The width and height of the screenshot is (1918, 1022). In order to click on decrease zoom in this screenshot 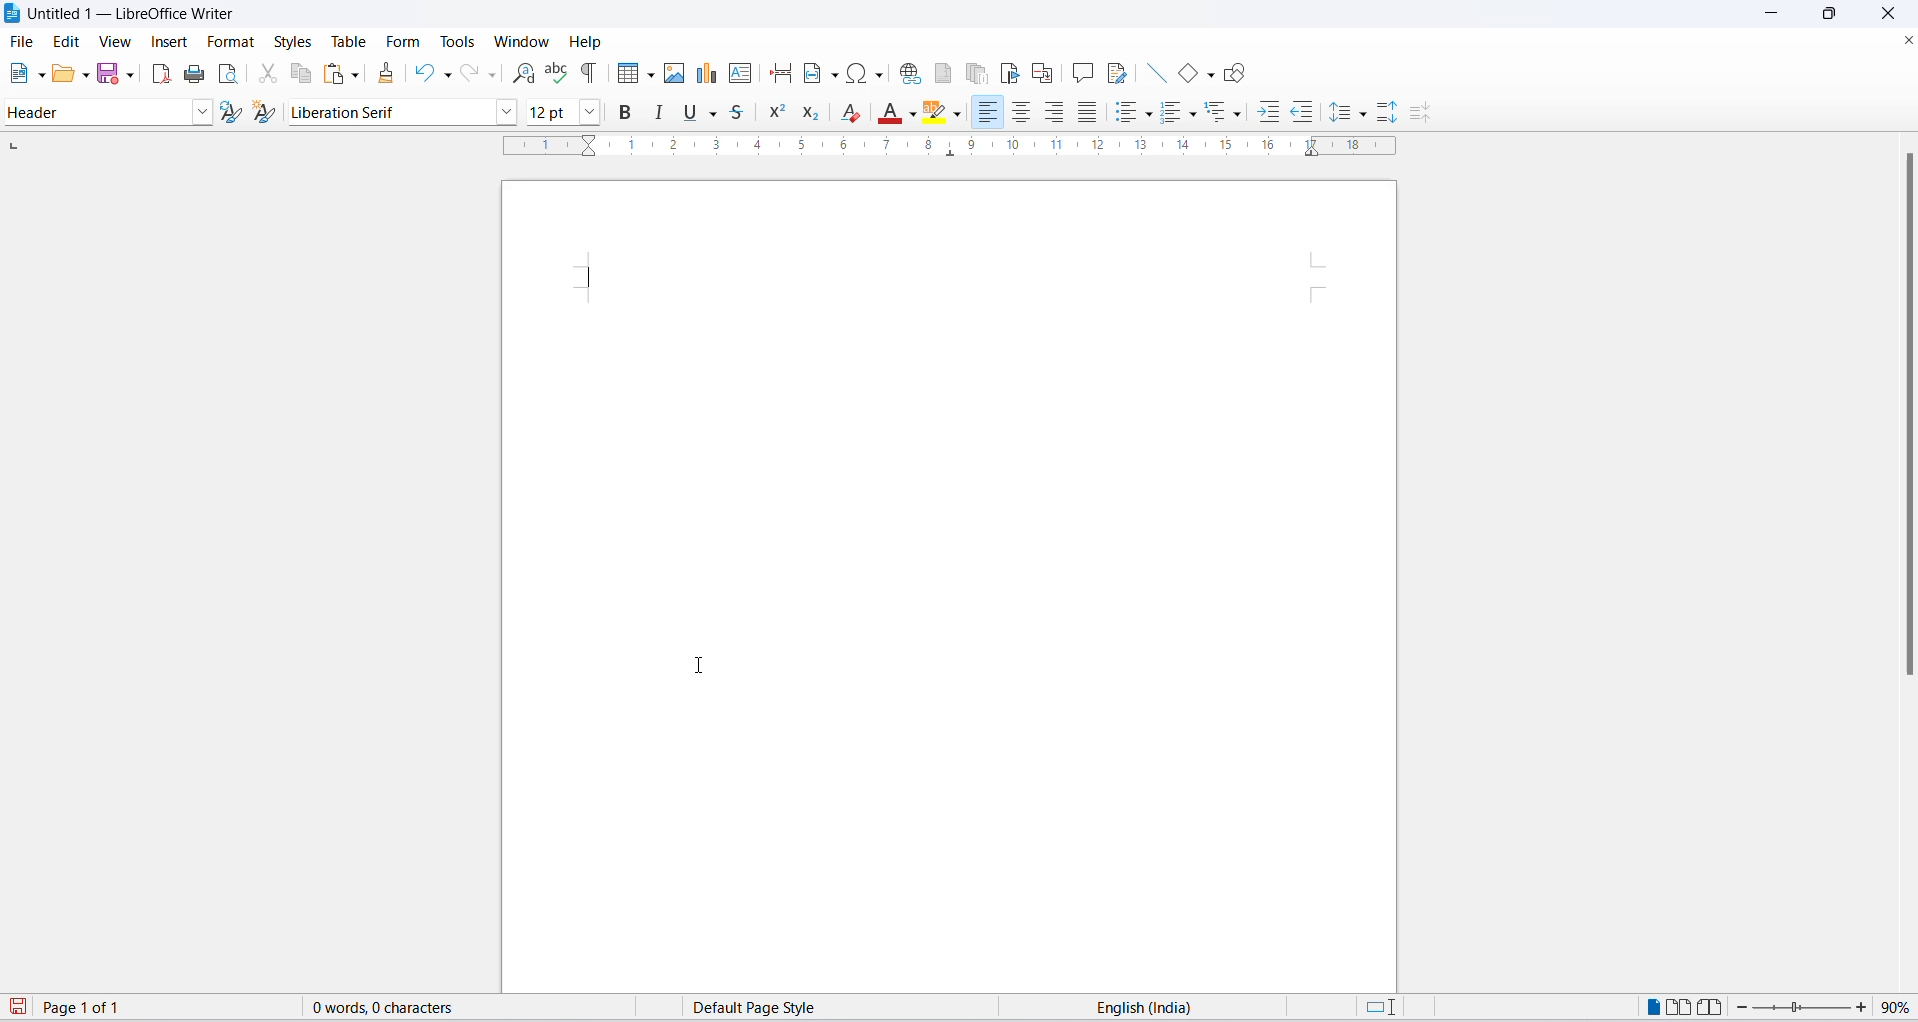, I will do `click(1739, 1008)`.